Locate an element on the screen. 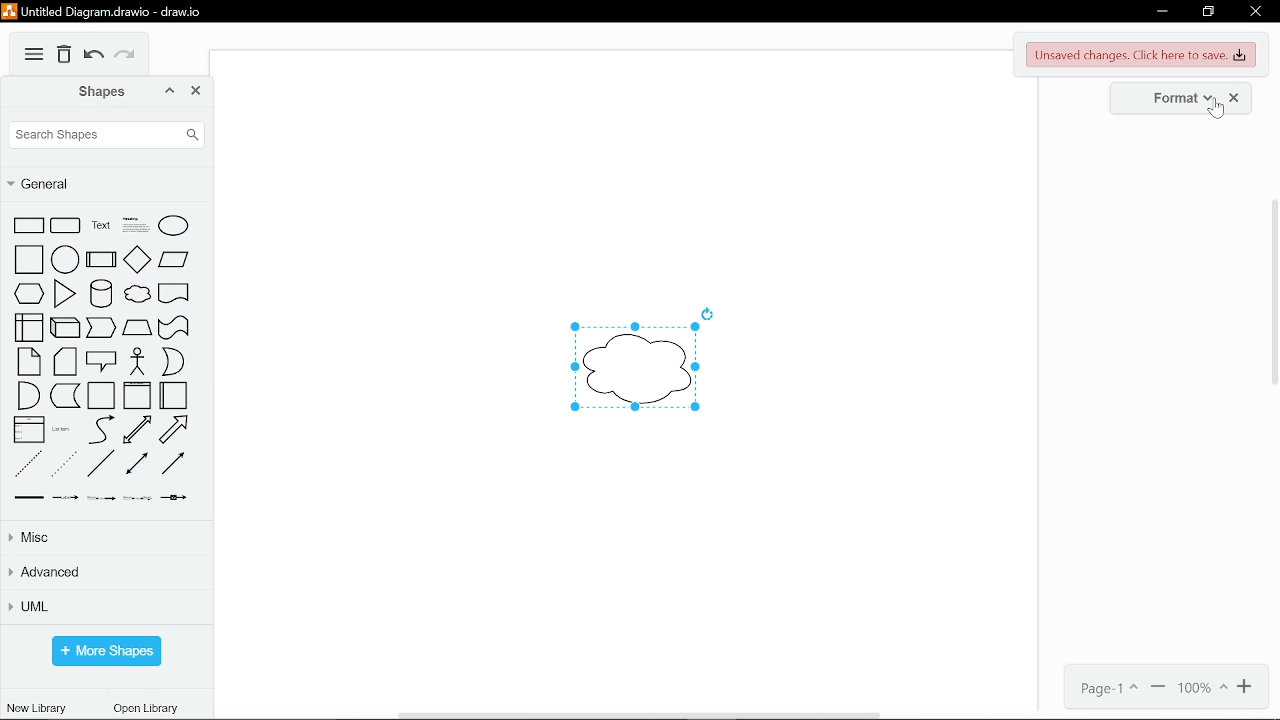 This screenshot has height=720, width=1280. curve is located at coordinates (98, 430).